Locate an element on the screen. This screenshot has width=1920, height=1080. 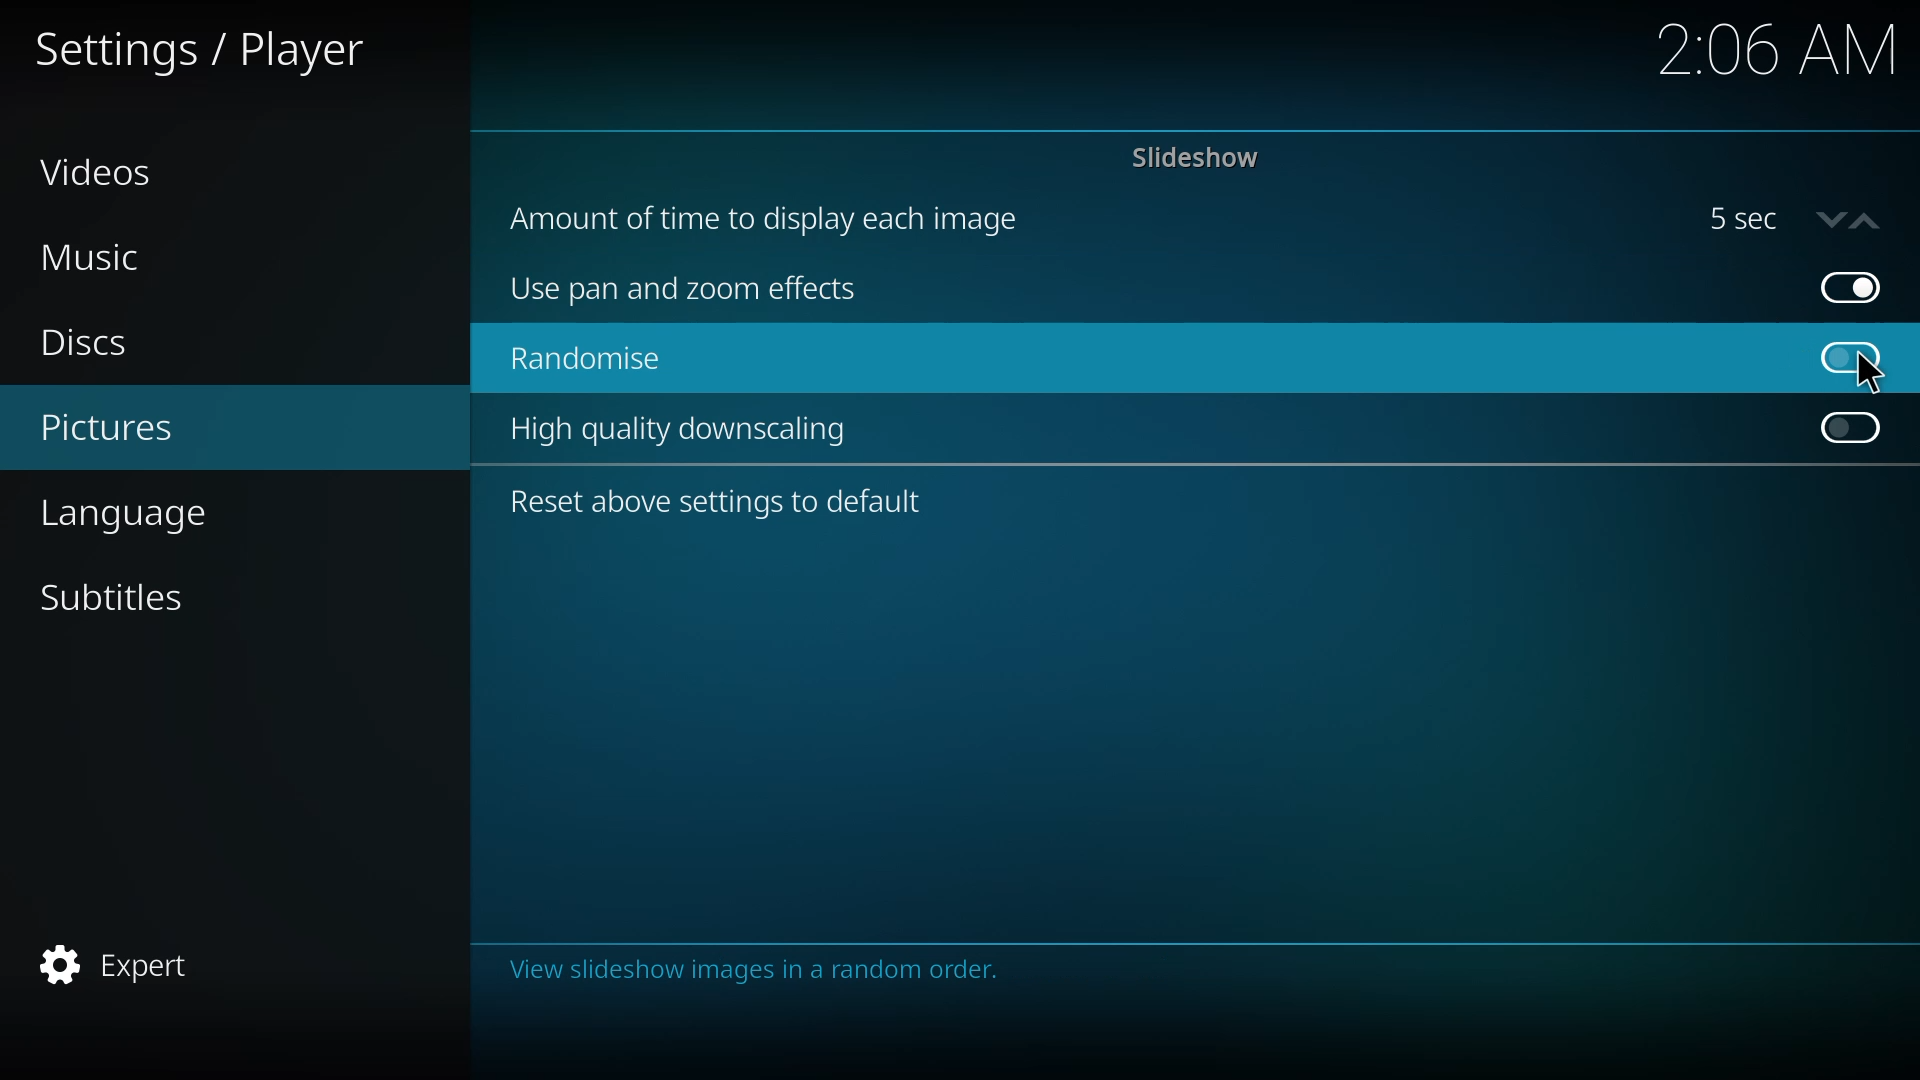
music is located at coordinates (92, 258).